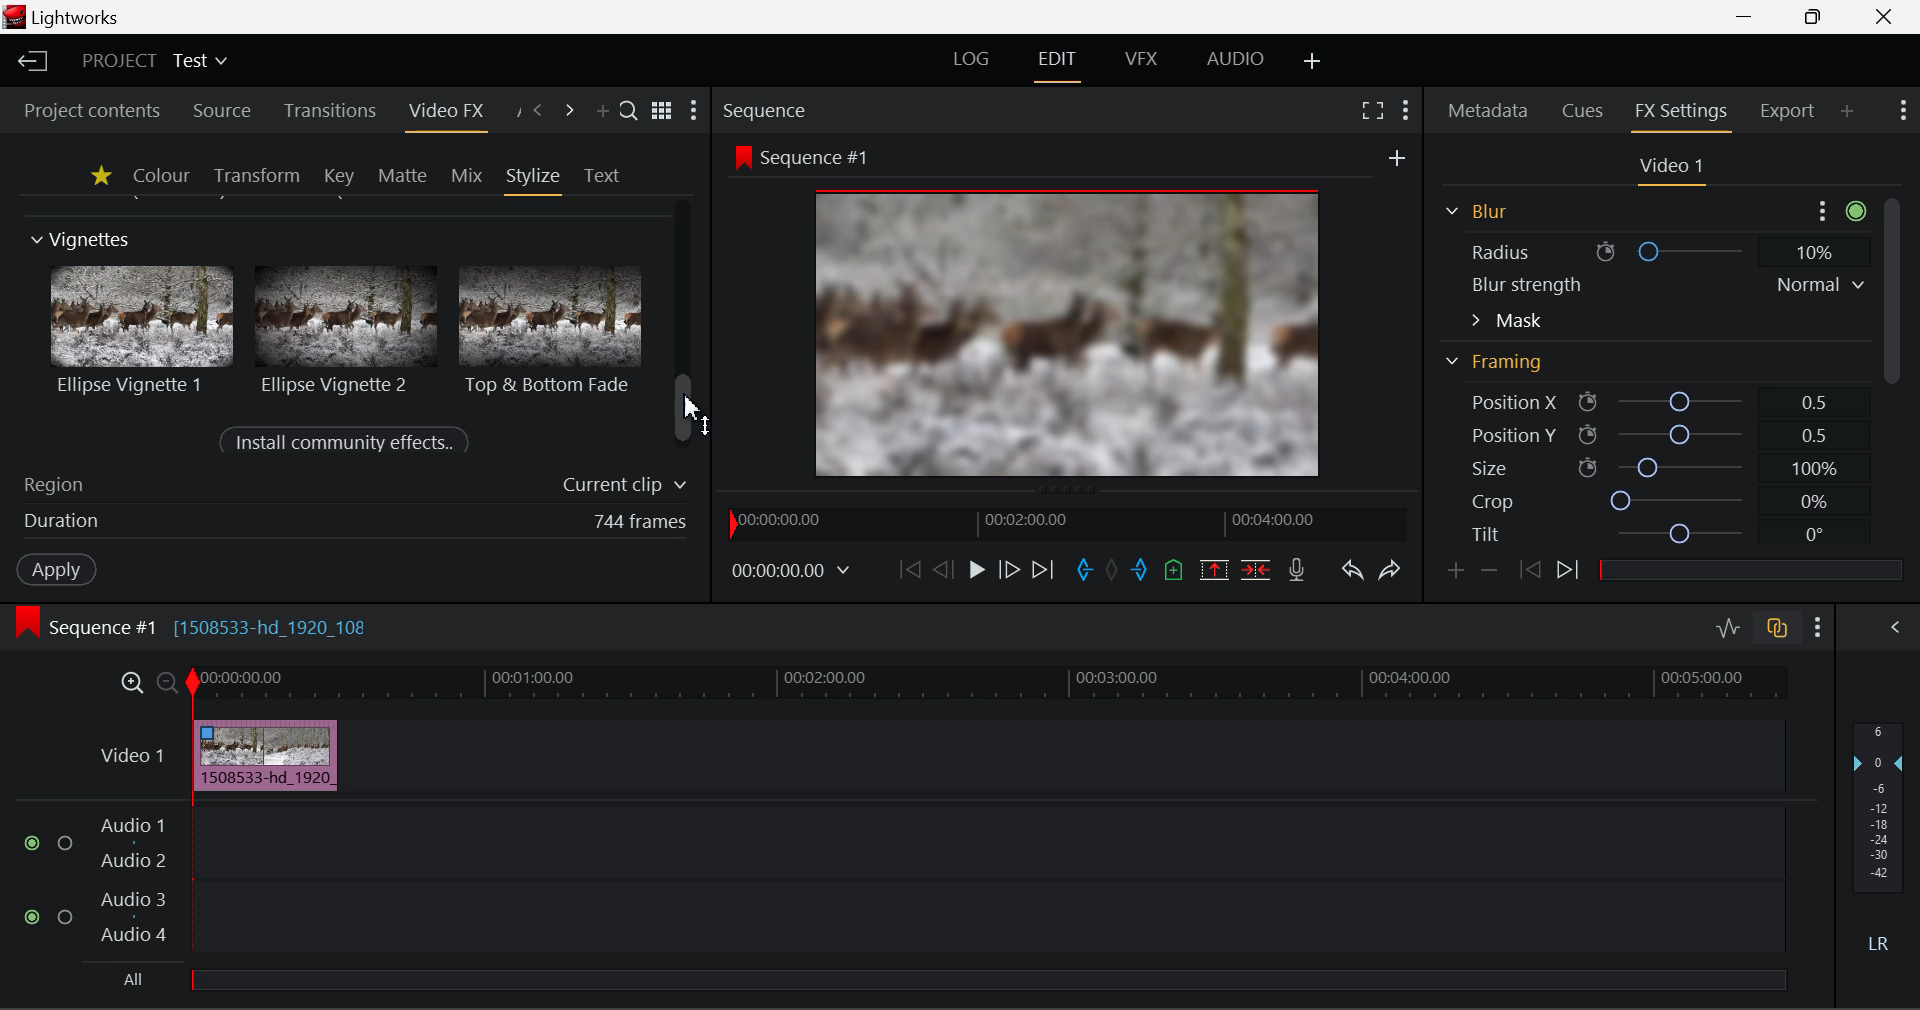 The image size is (1920, 1010). What do you see at coordinates (98, 175) in the screenshot?
I see `Favourites` at bounding box center [98, 175].